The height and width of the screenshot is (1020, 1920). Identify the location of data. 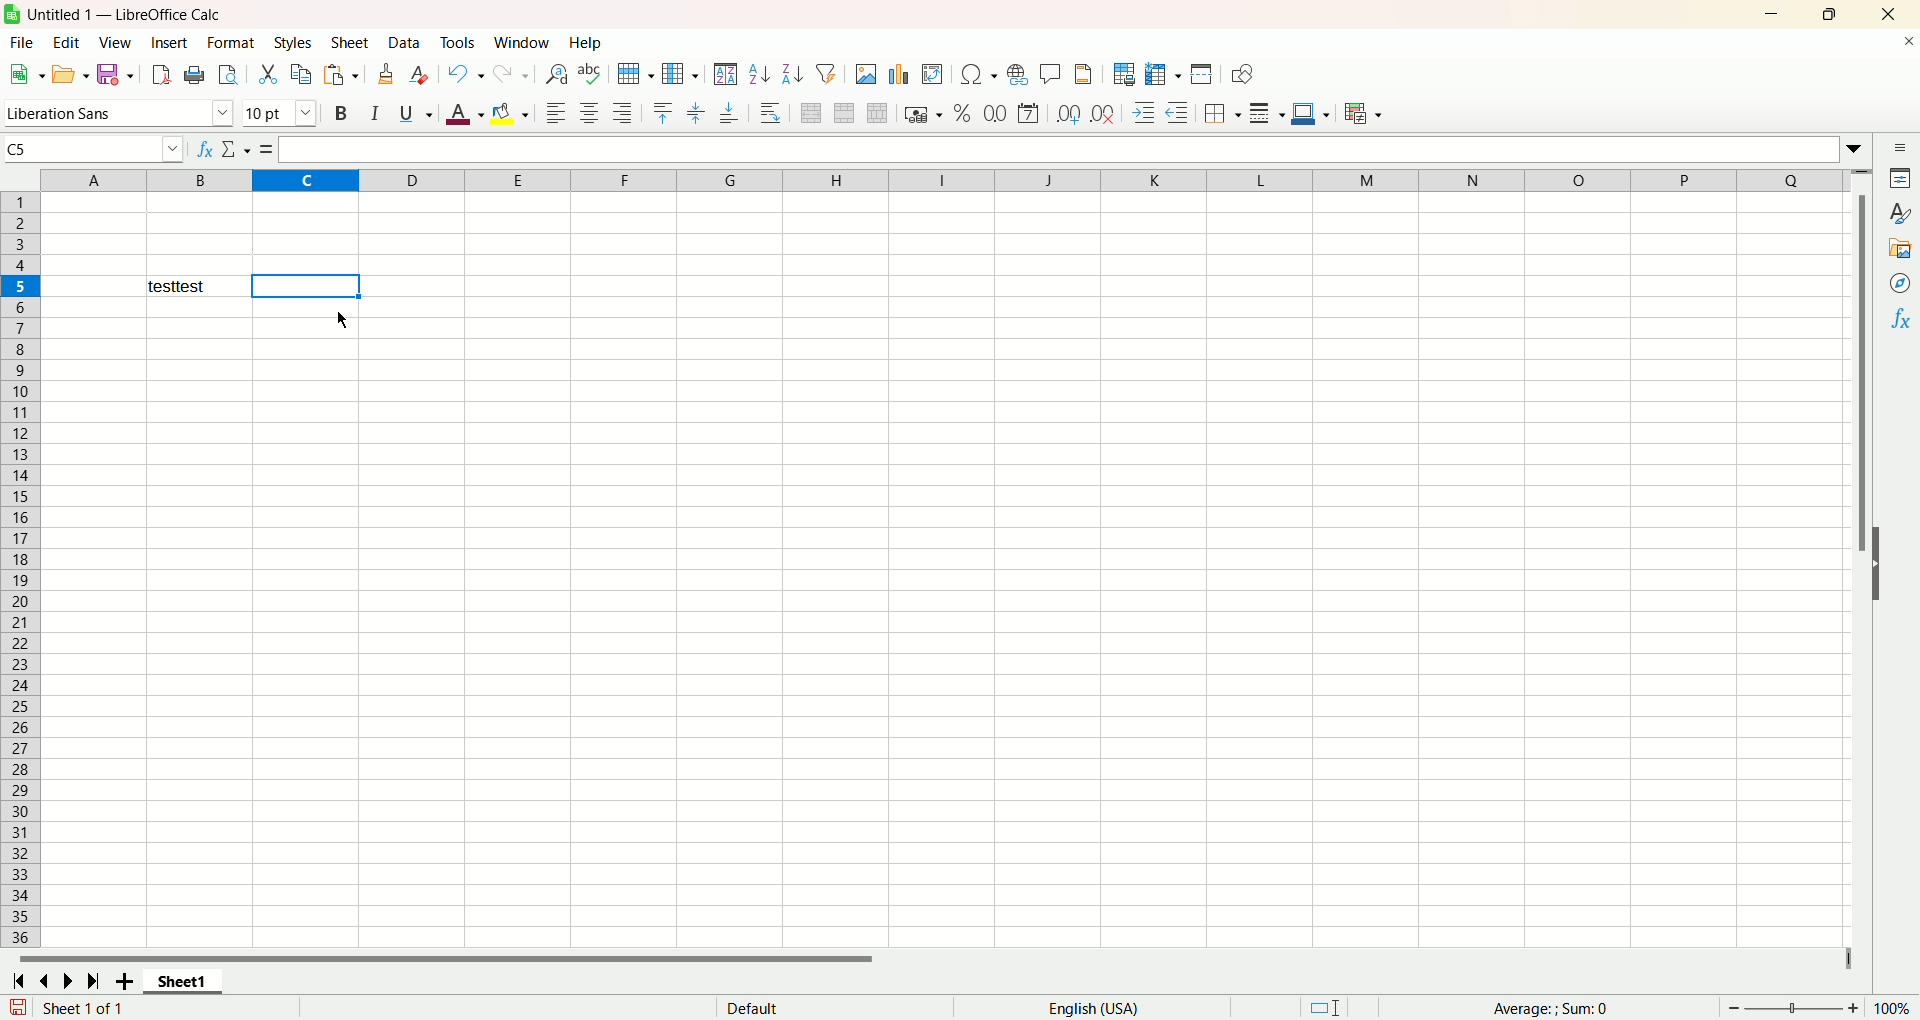
(403, 41).